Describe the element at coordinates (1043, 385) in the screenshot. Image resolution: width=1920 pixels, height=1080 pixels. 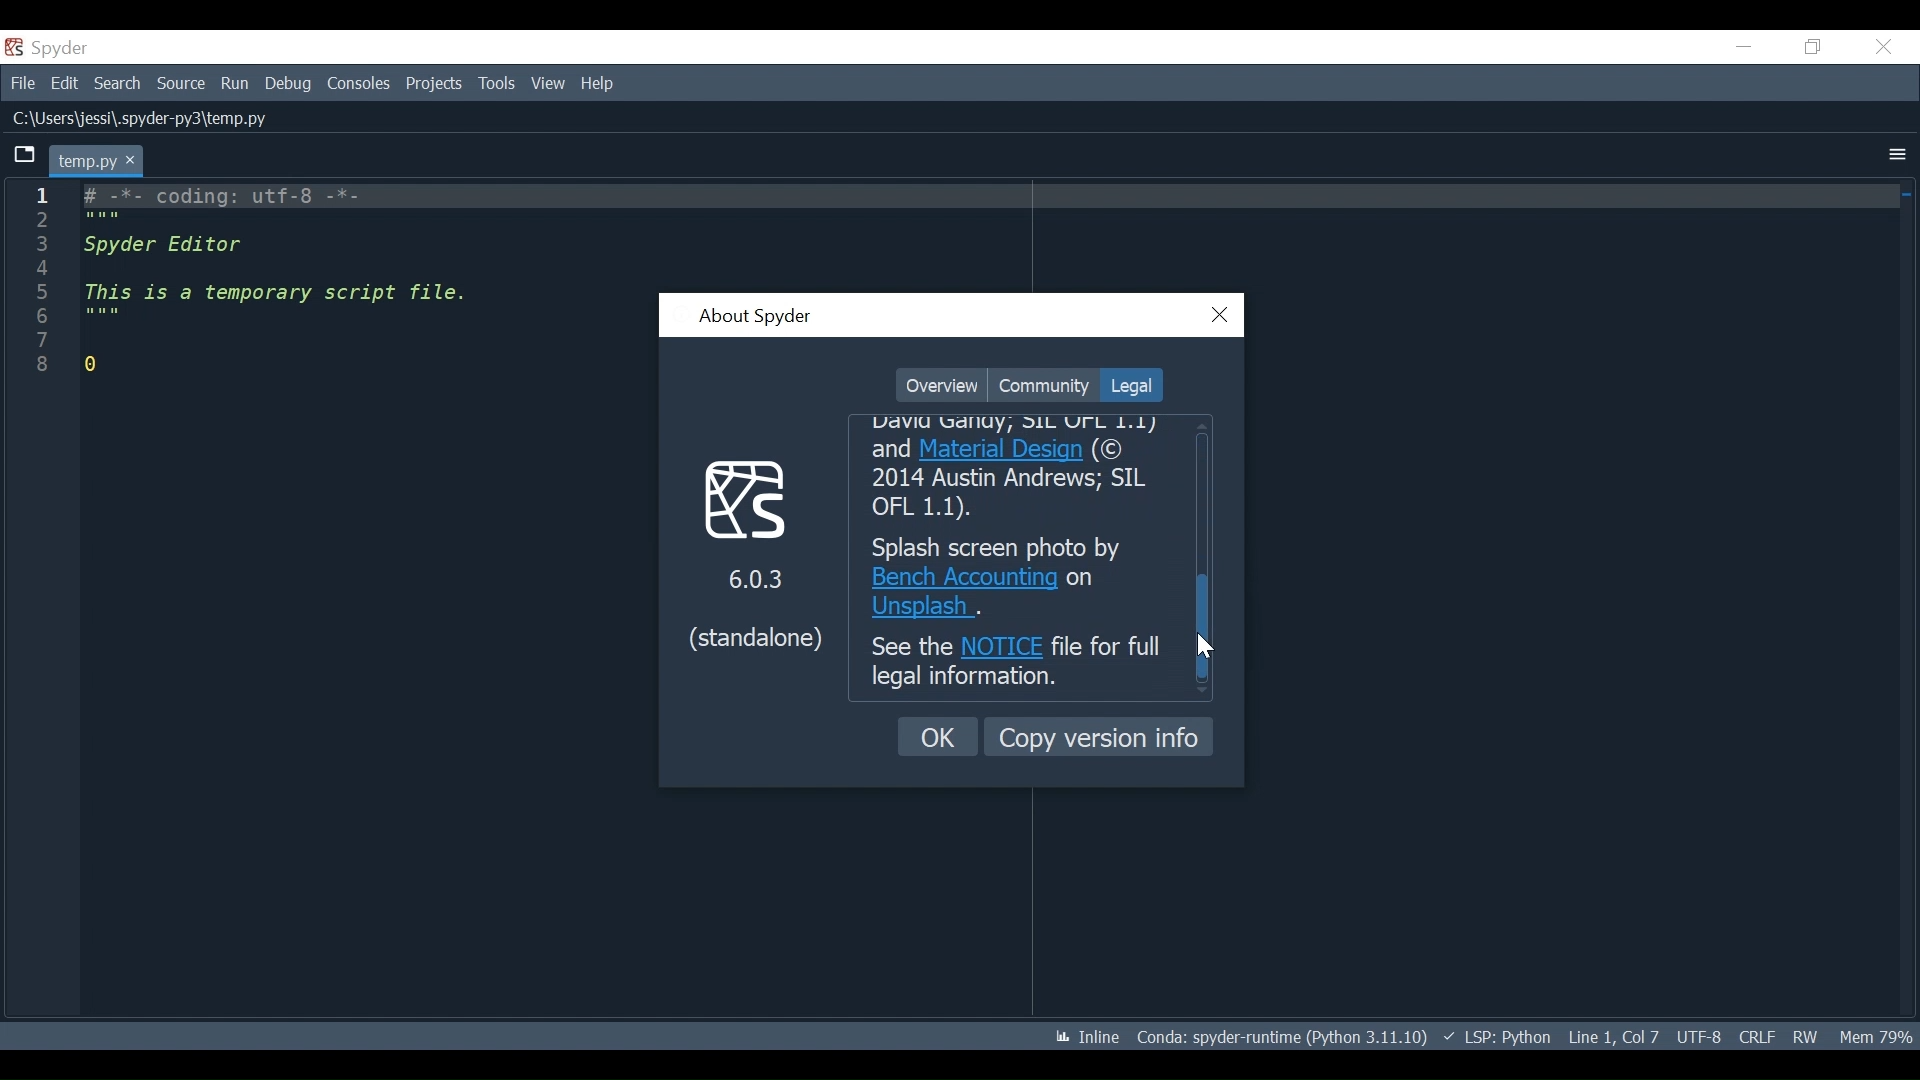
I see `Community` at that location.